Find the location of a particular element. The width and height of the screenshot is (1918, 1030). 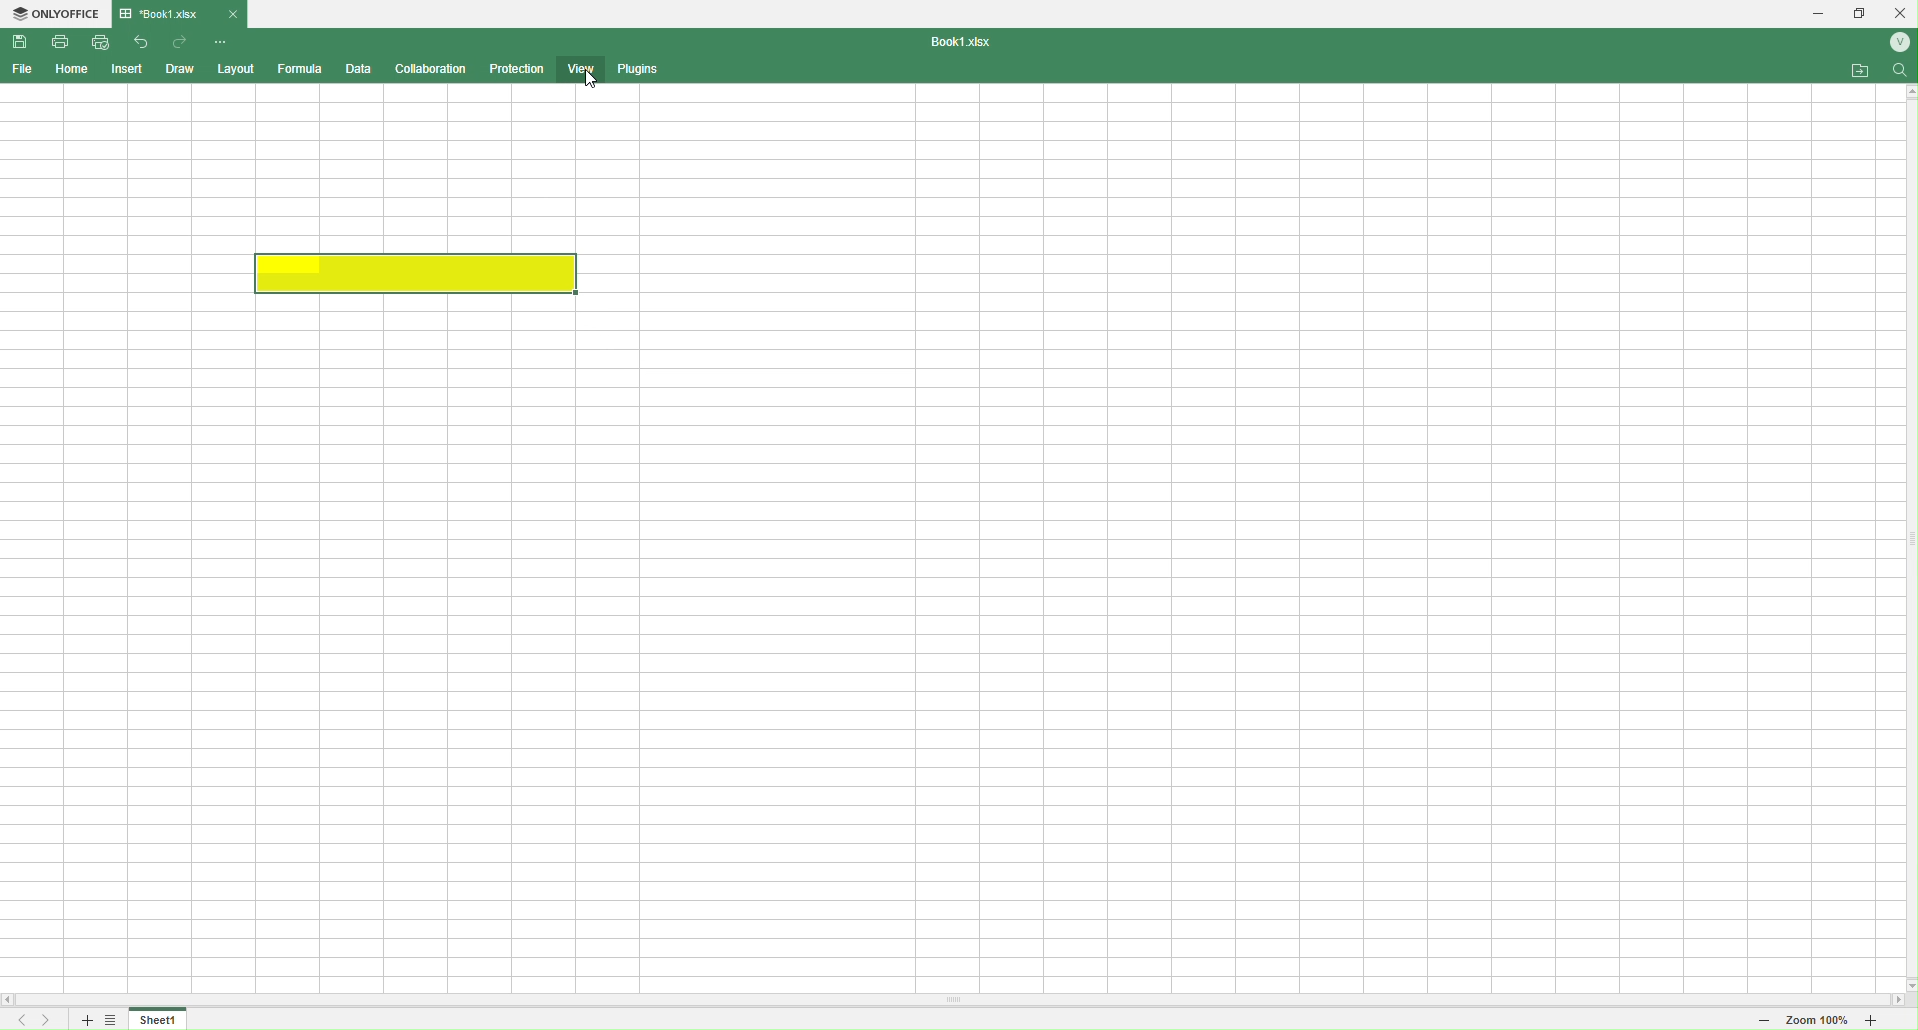

ONLYOFFICE is located at coordinates (56, 15).